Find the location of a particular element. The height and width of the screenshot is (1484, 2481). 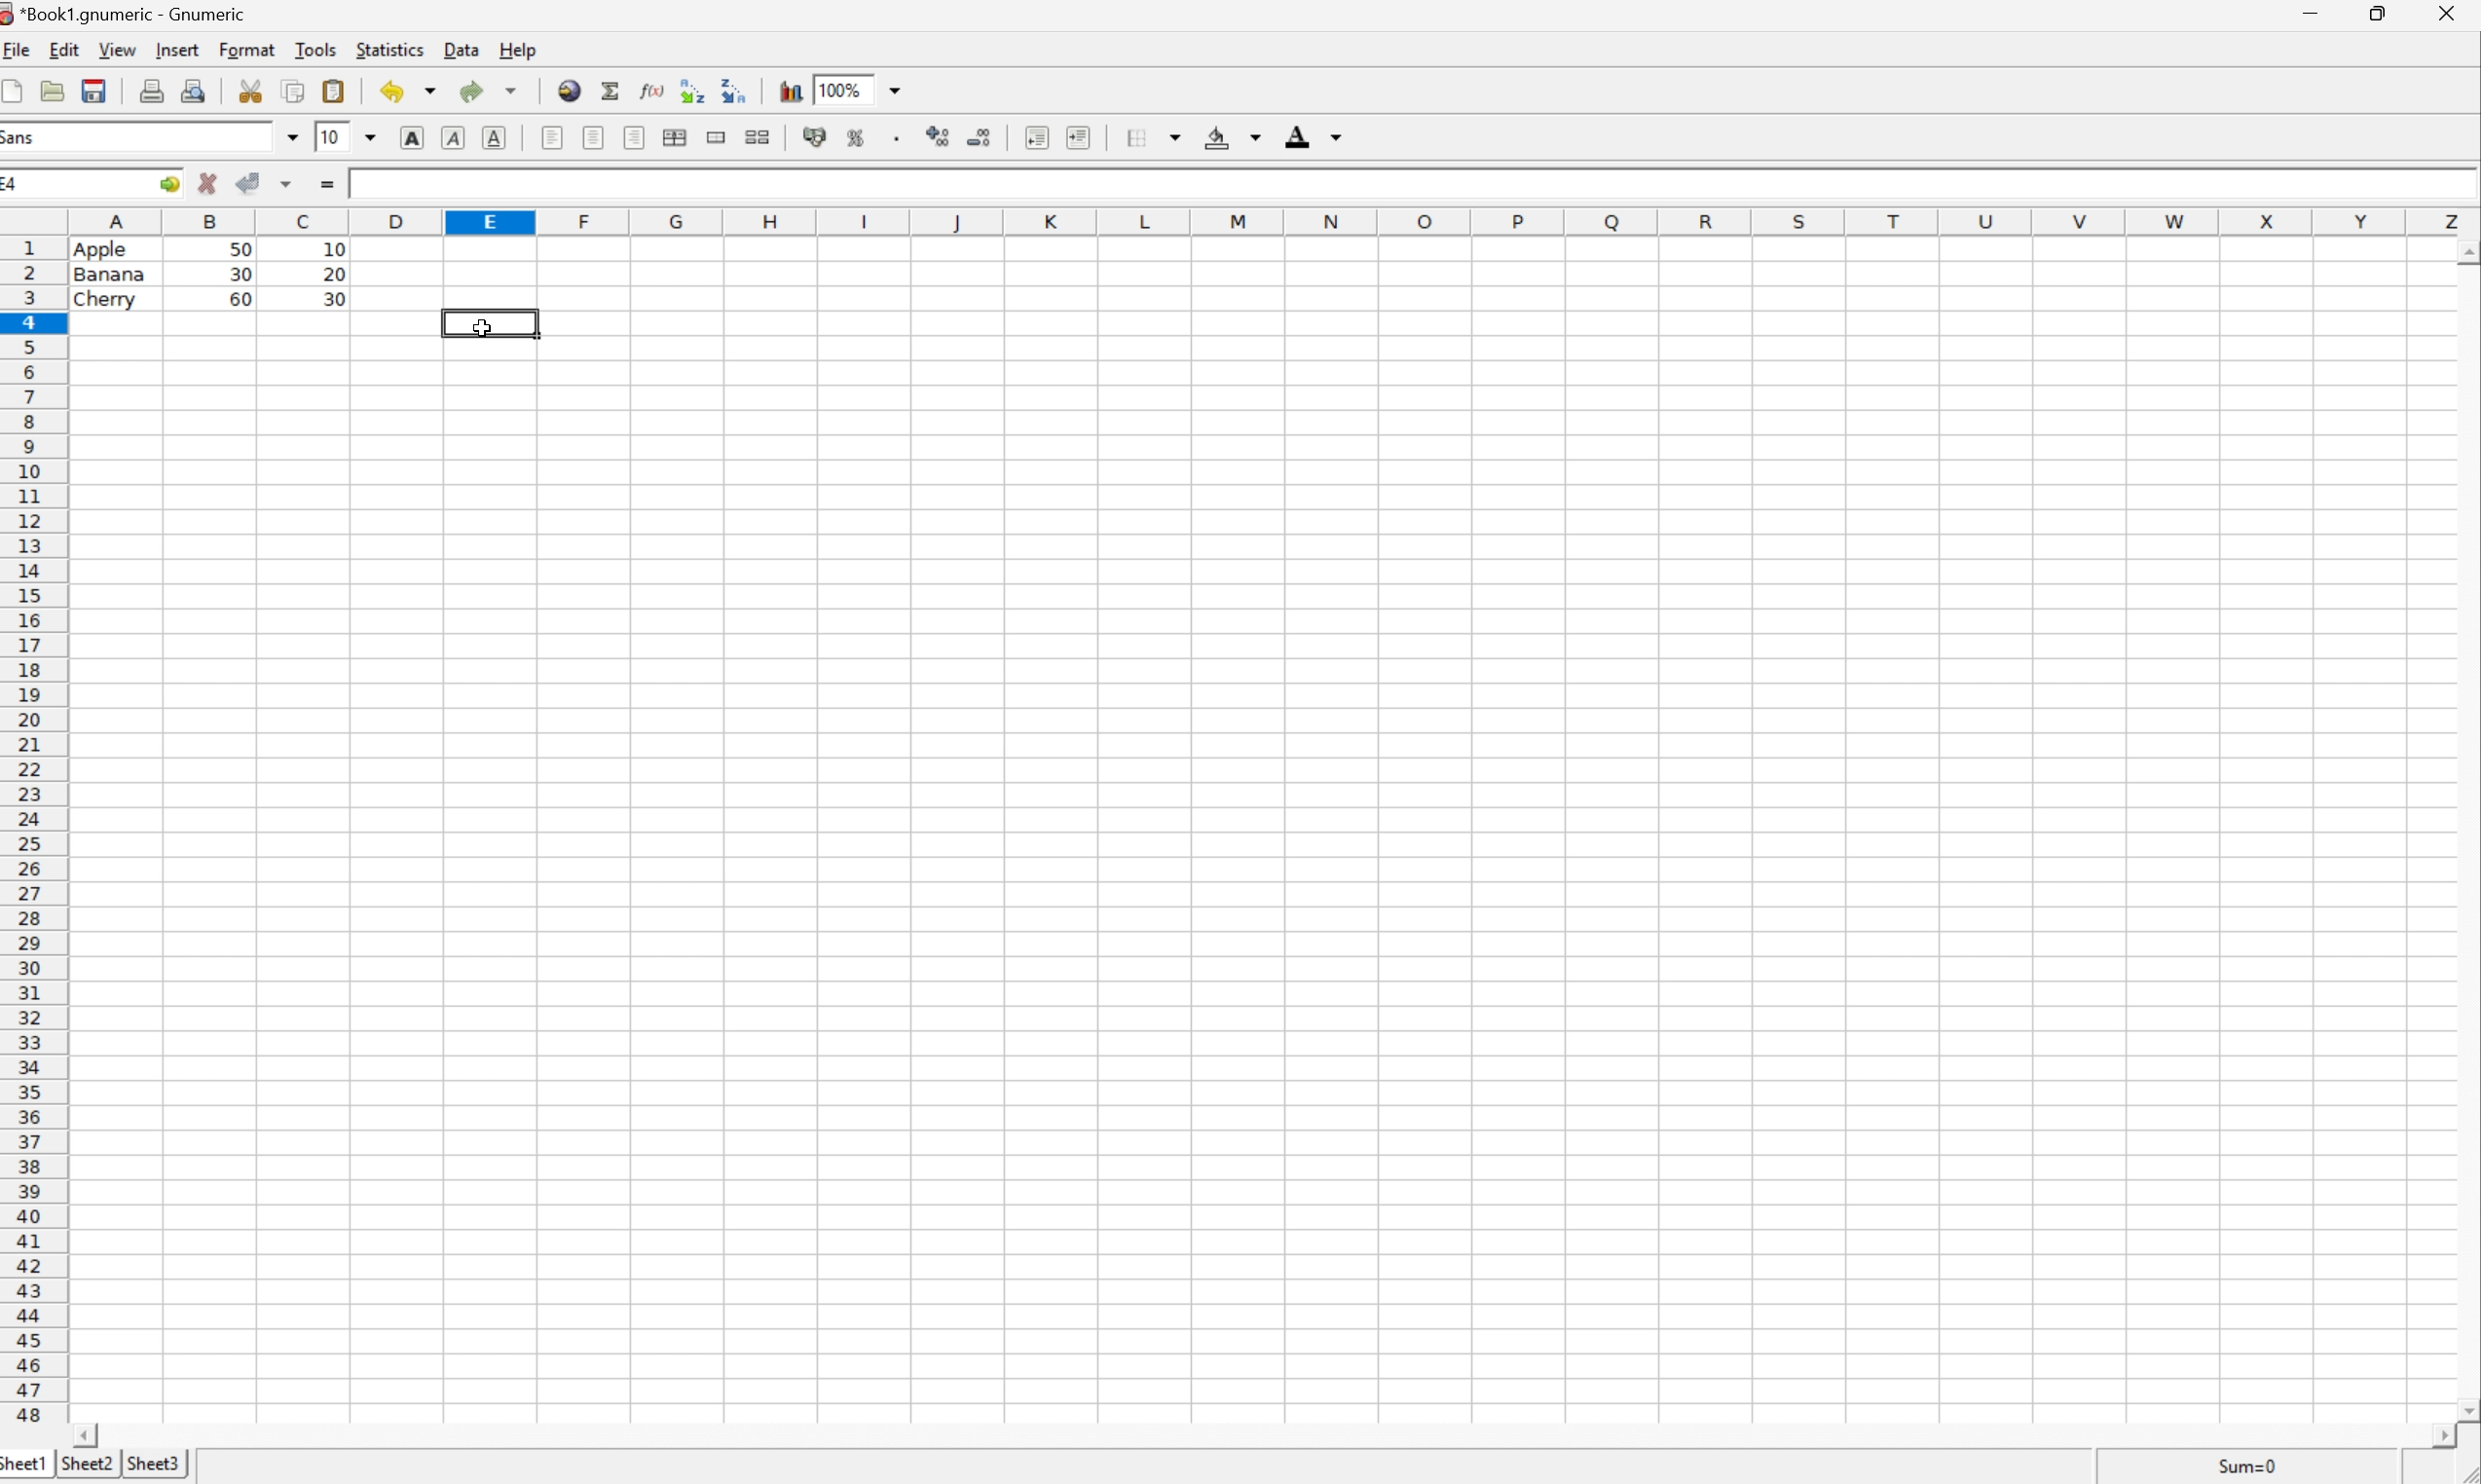

edit function in current cell is located at coordinates (653, 89).